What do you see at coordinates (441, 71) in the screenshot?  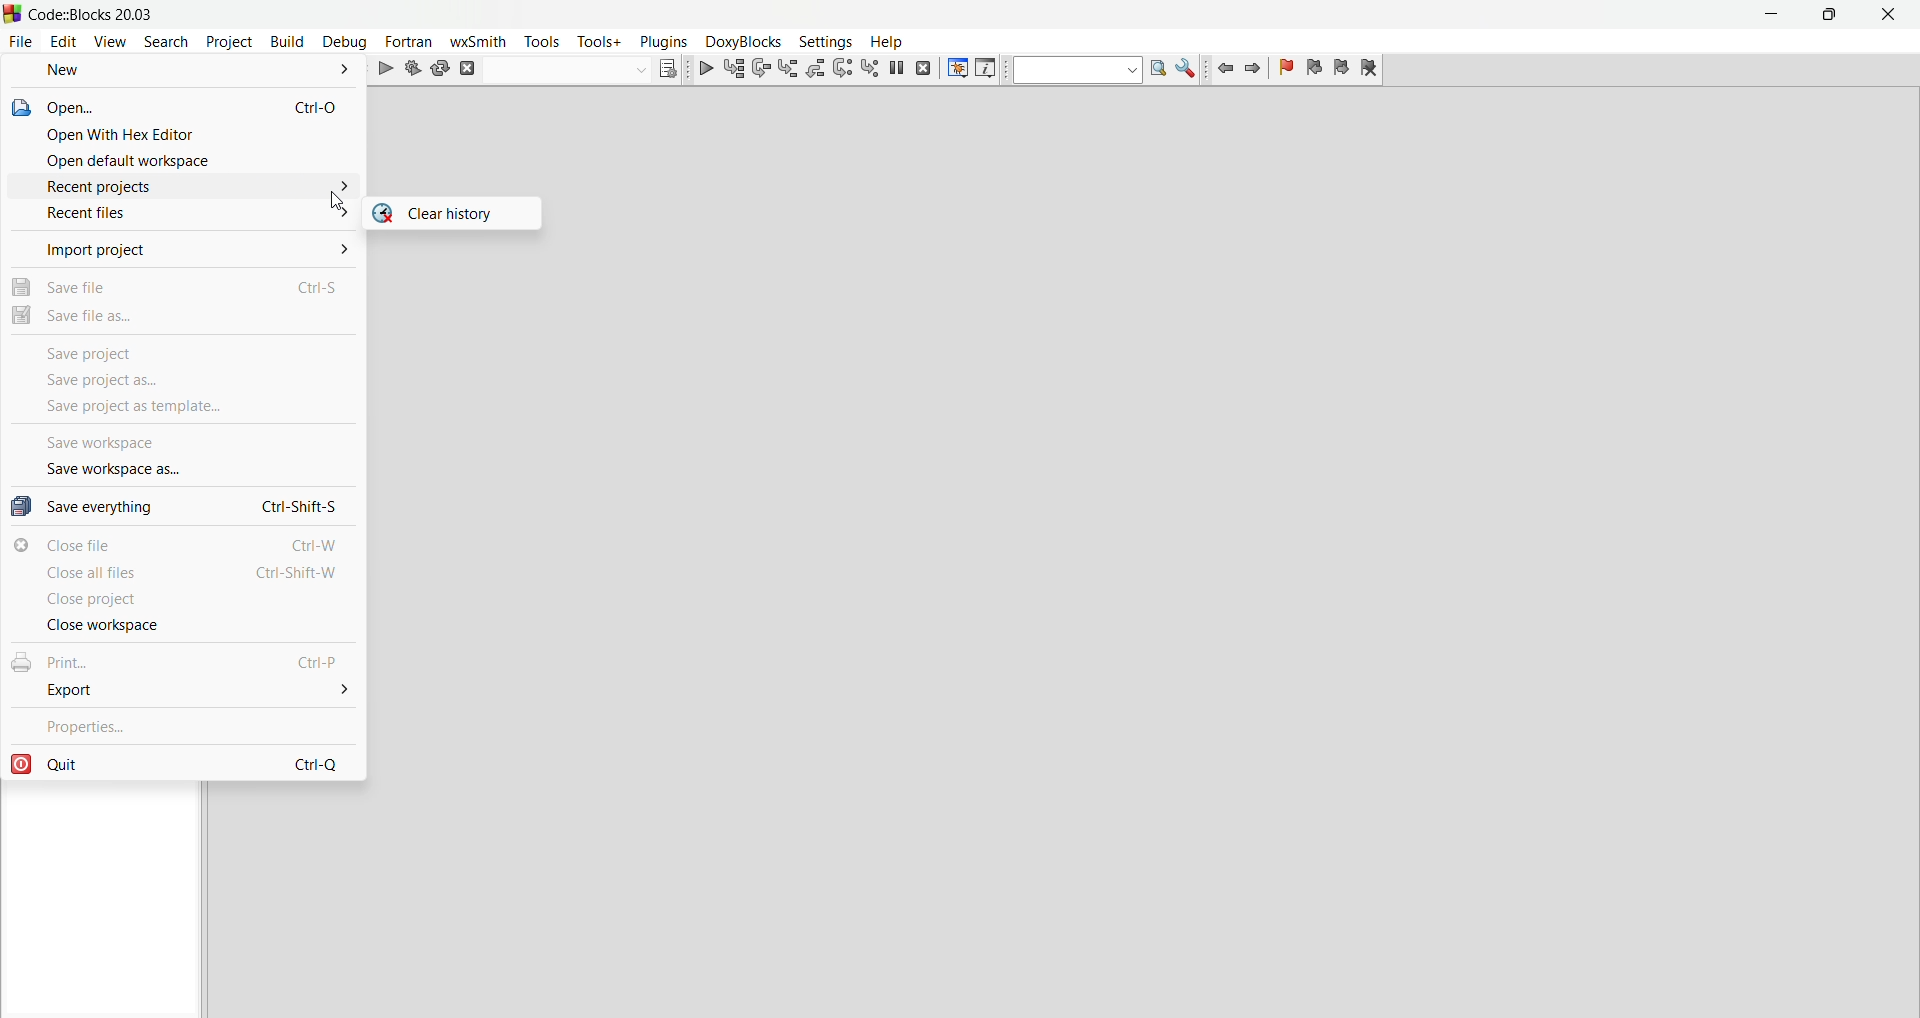 I see `rebuild` at bounding box center [441, 71].